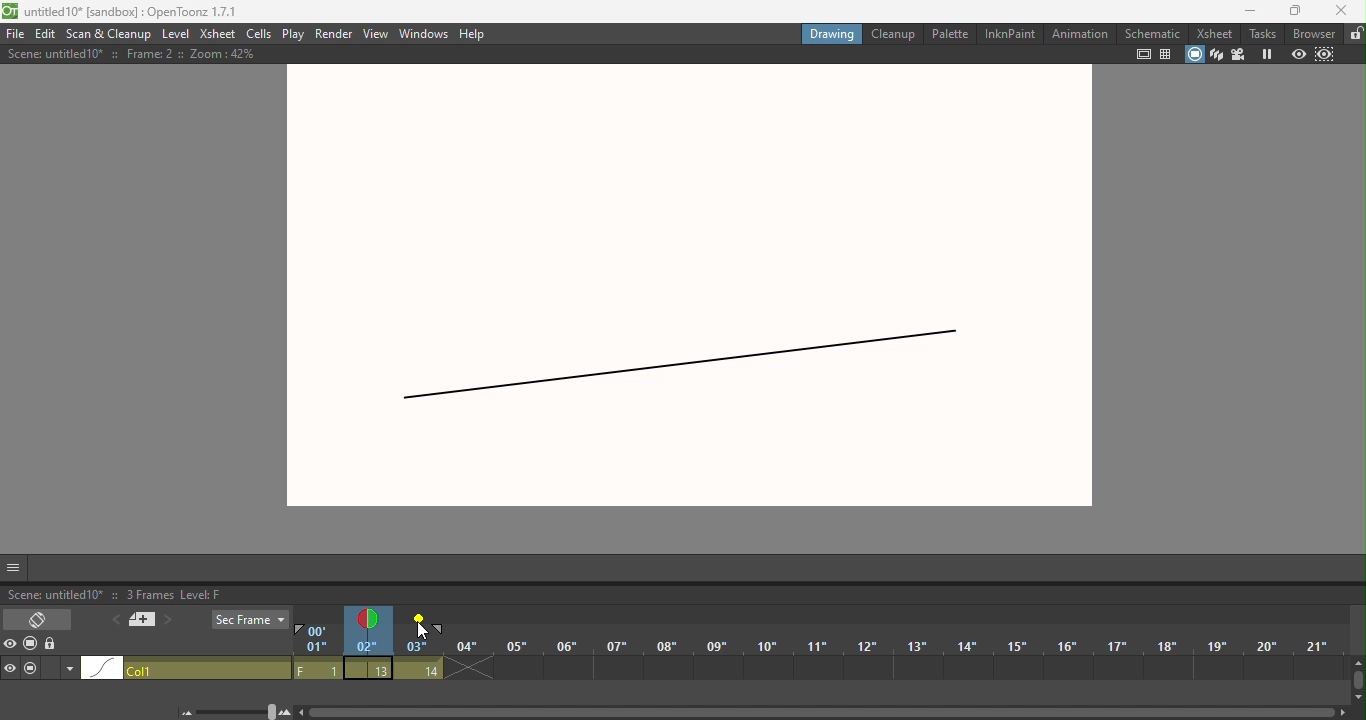  What do you see at coordinates (1216, 54) in the screenshot?
I see `3D view ` at bounding box center [1216, 54].